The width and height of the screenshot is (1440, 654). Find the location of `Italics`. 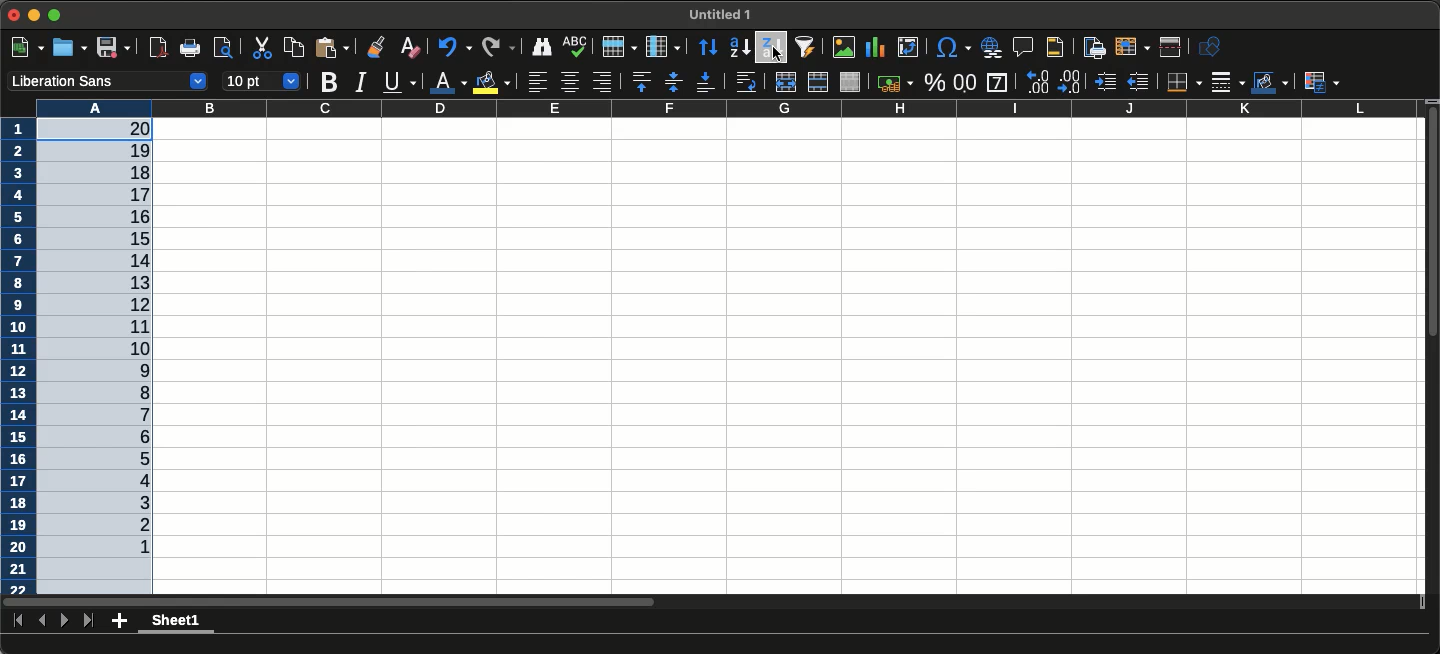

Italics is located at coordinates (359, 83).